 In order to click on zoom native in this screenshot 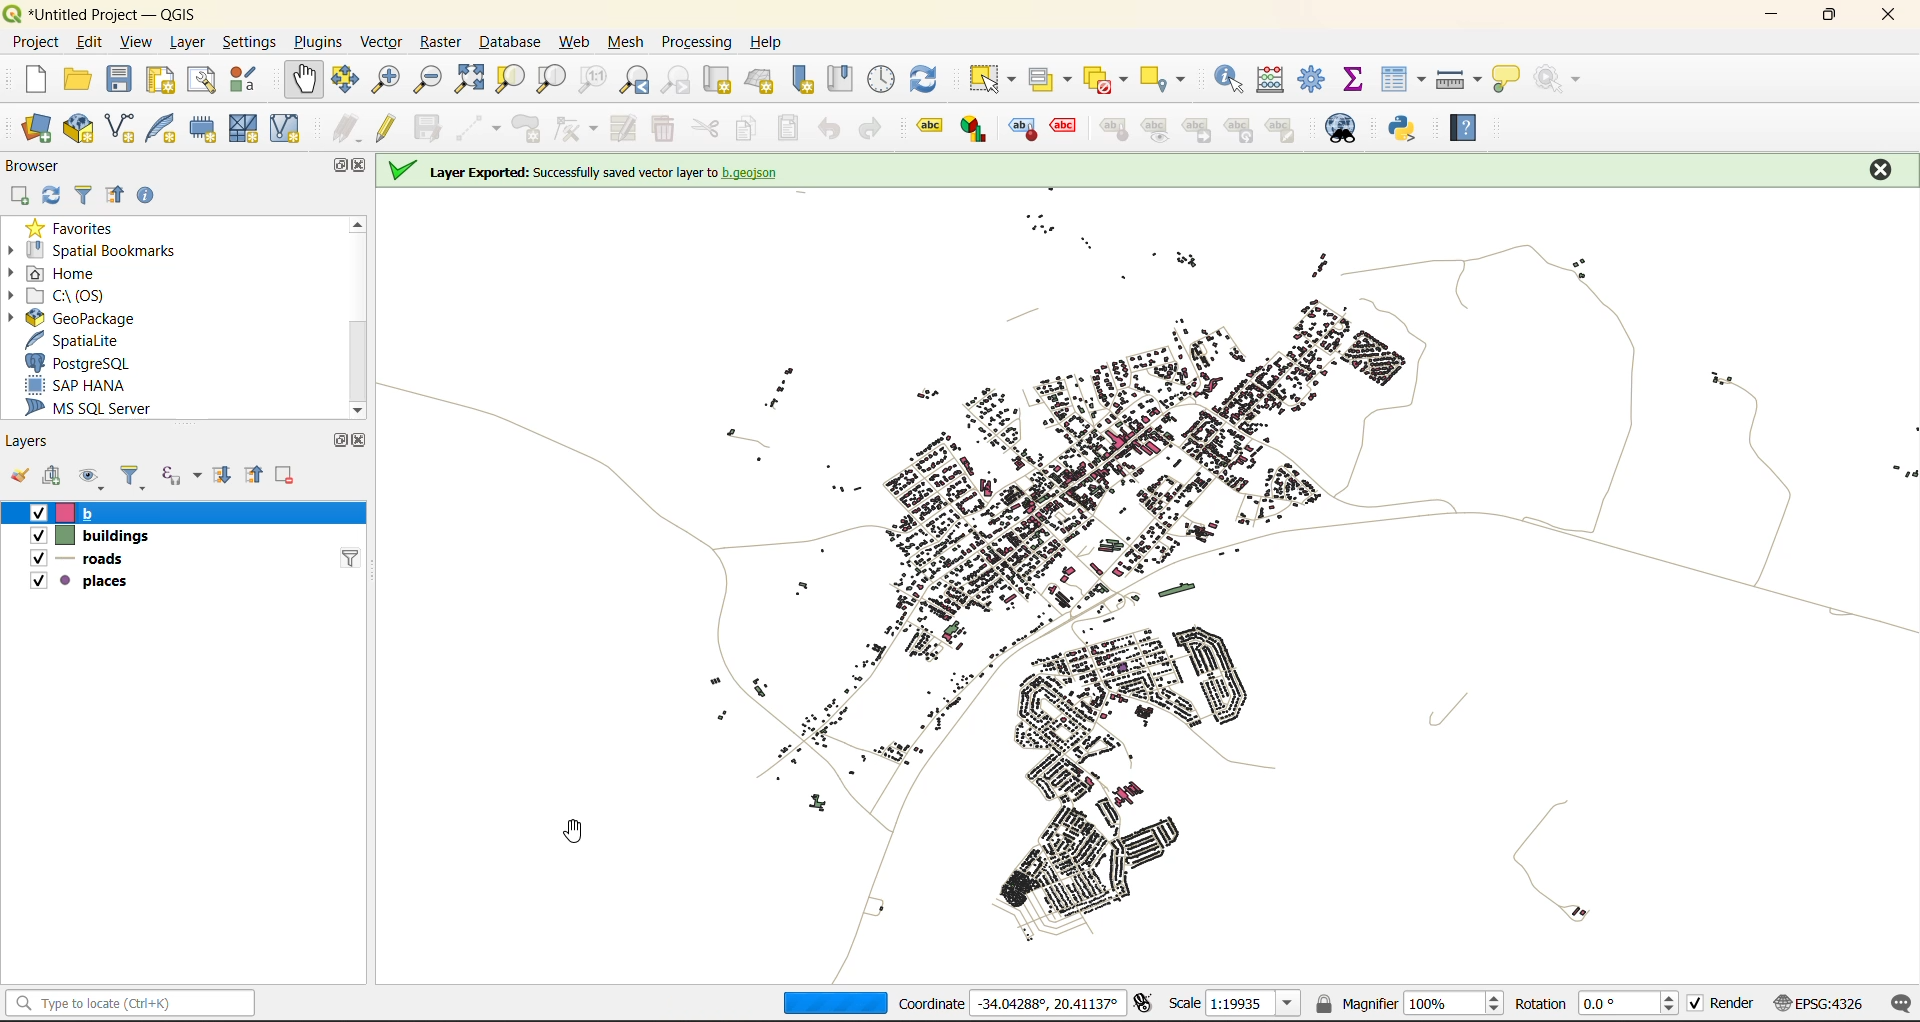, I will do `click(595, 78)`.